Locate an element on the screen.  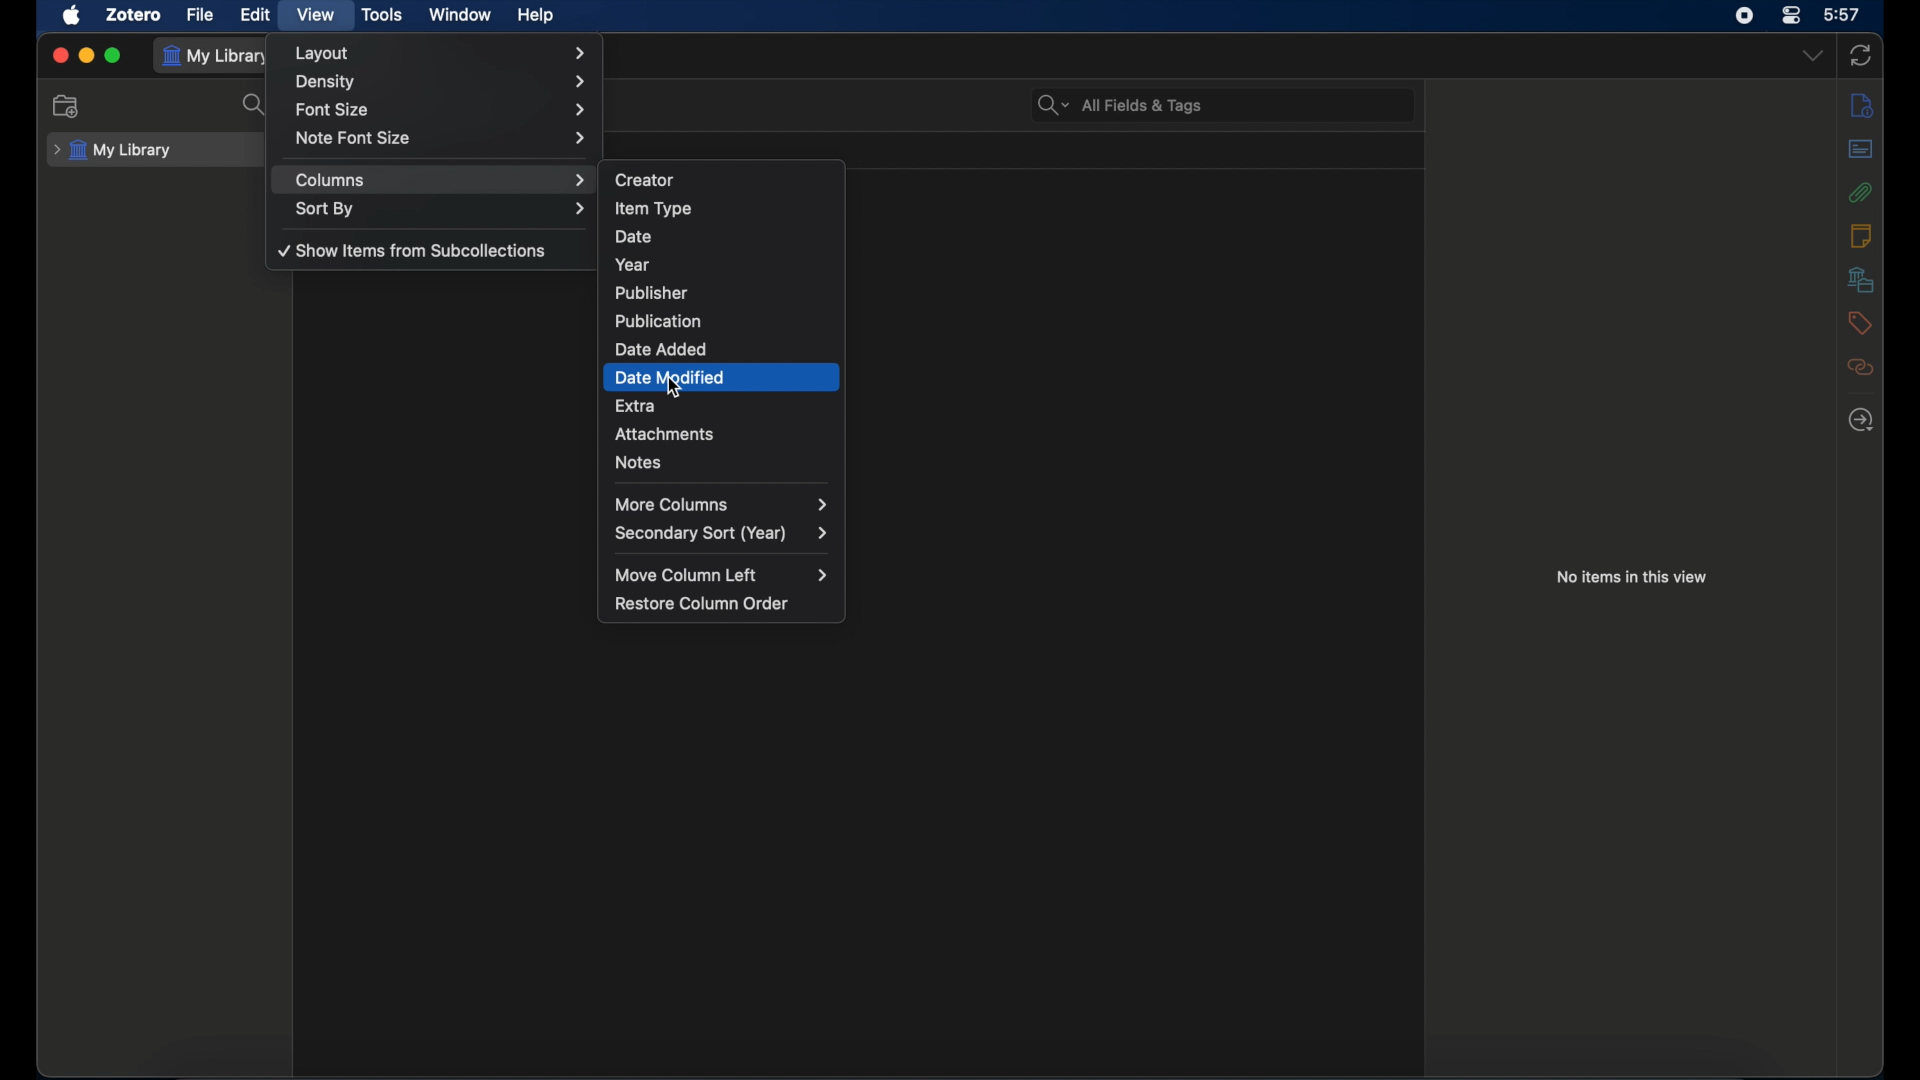
maximize is located at coordinates (114, 56).